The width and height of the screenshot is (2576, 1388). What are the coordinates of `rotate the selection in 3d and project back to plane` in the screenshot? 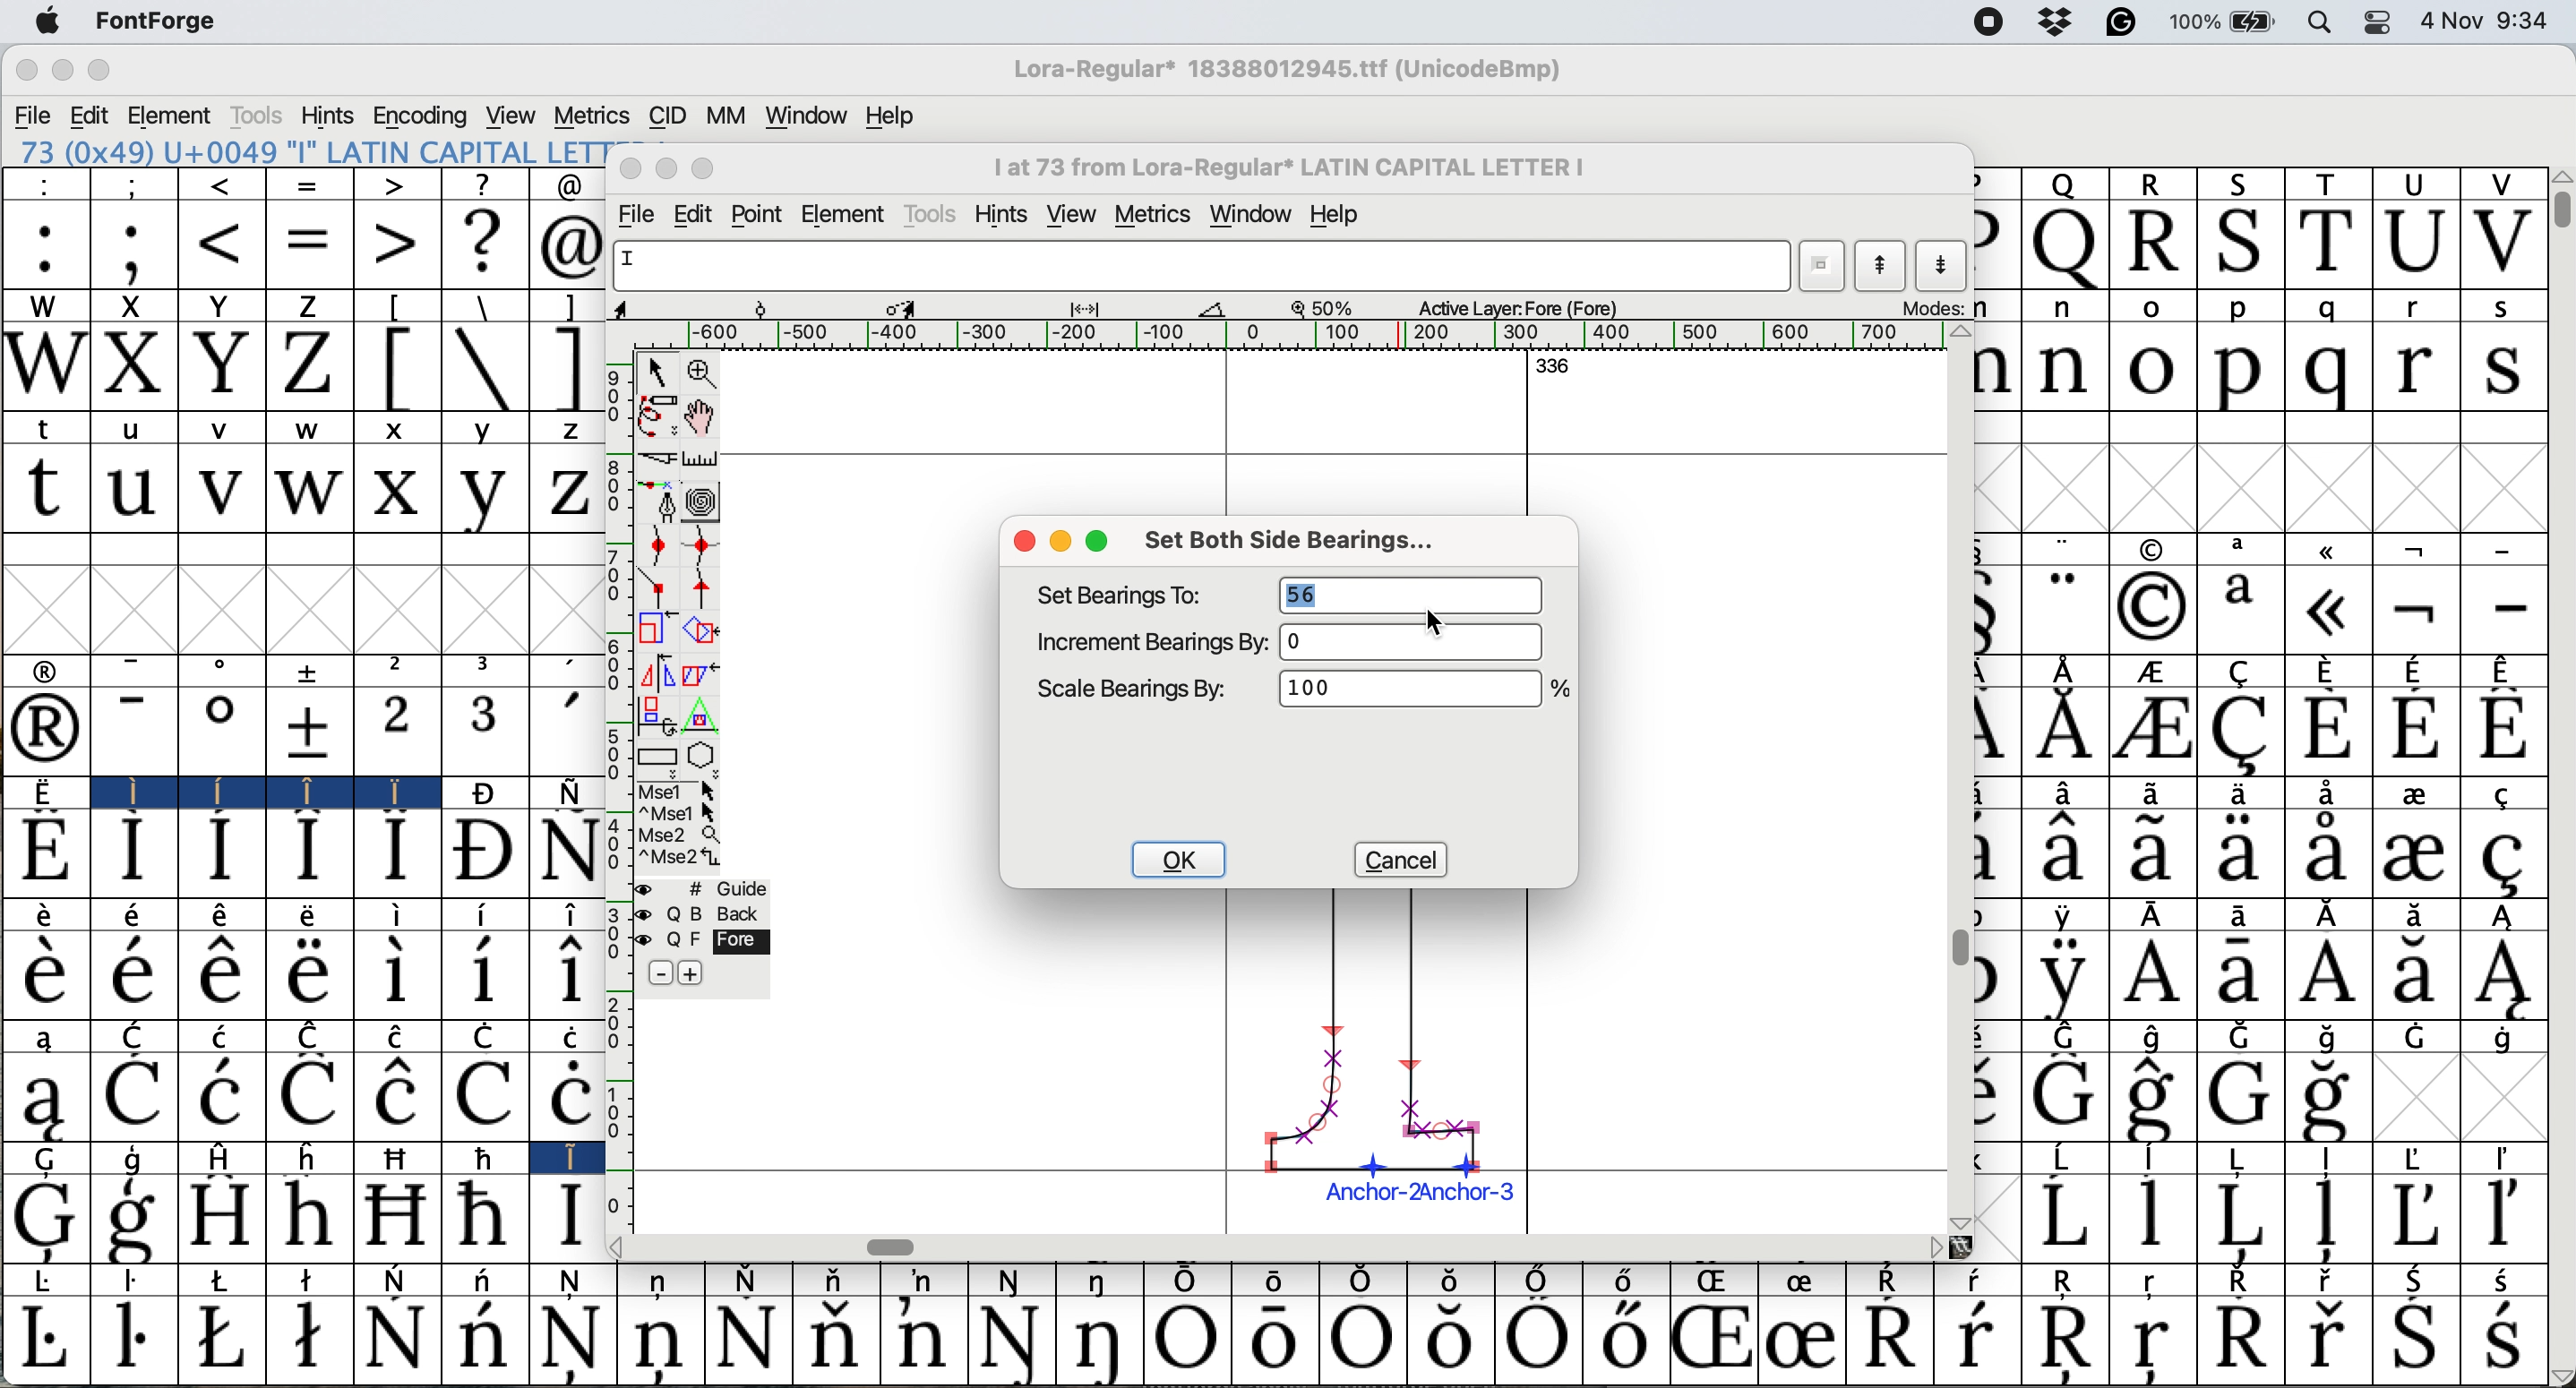 It's located at (657, 713).